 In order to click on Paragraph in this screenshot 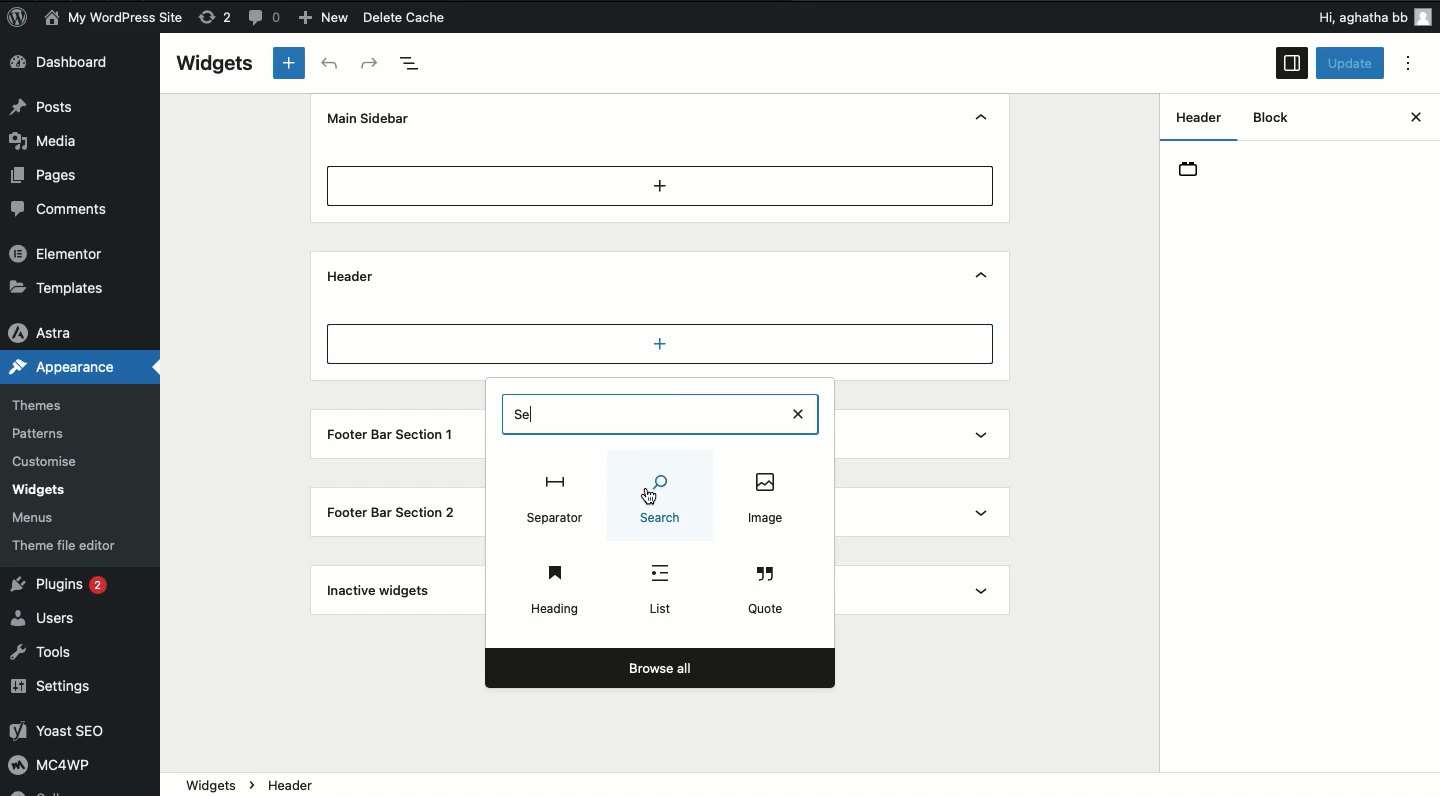, I will do `click(556, 497)`.